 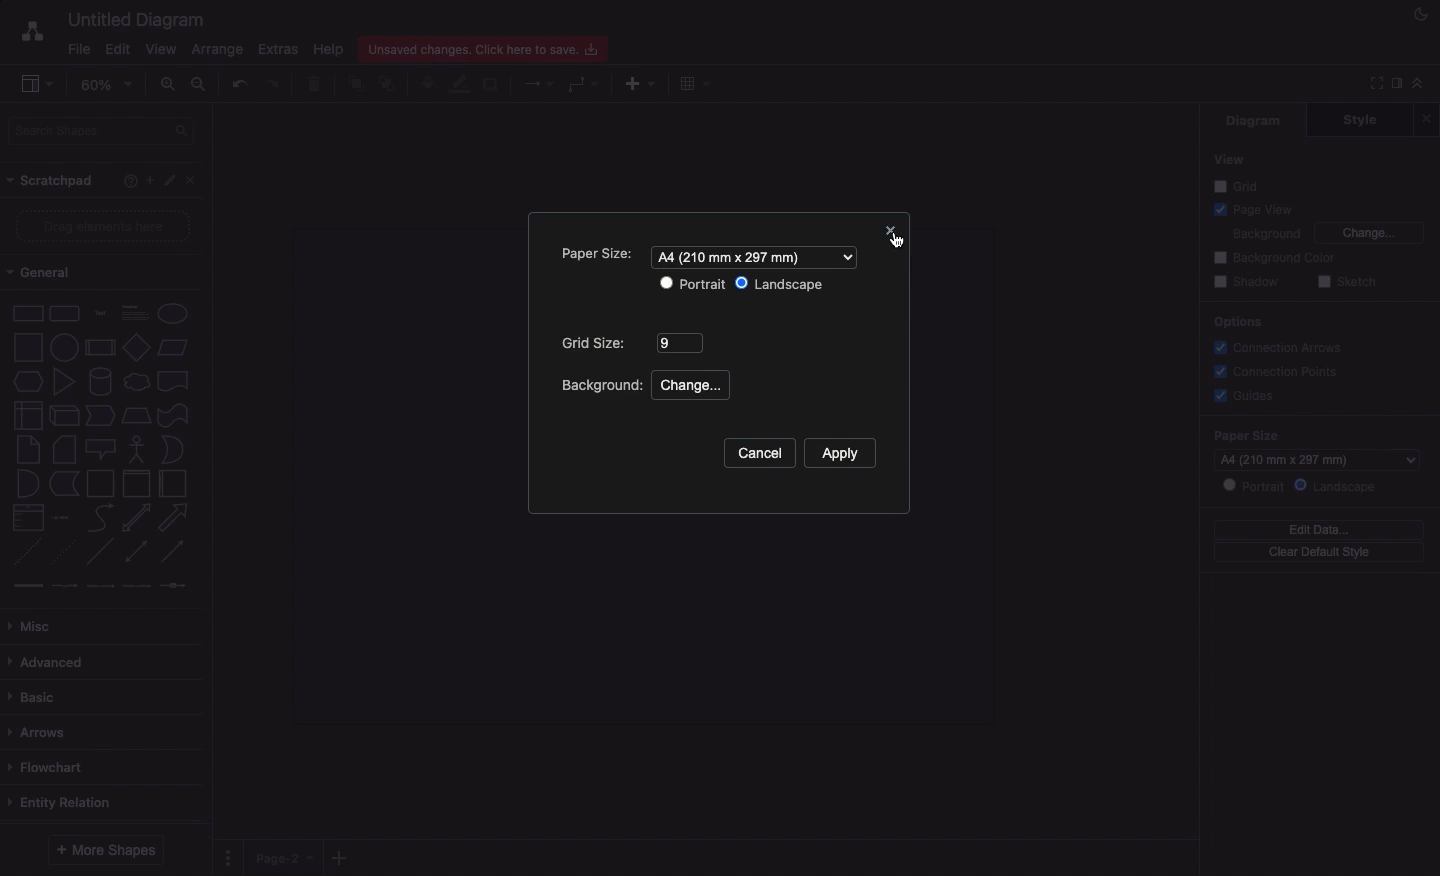 I want to click on Sidebar, so click(x=29, y=81).